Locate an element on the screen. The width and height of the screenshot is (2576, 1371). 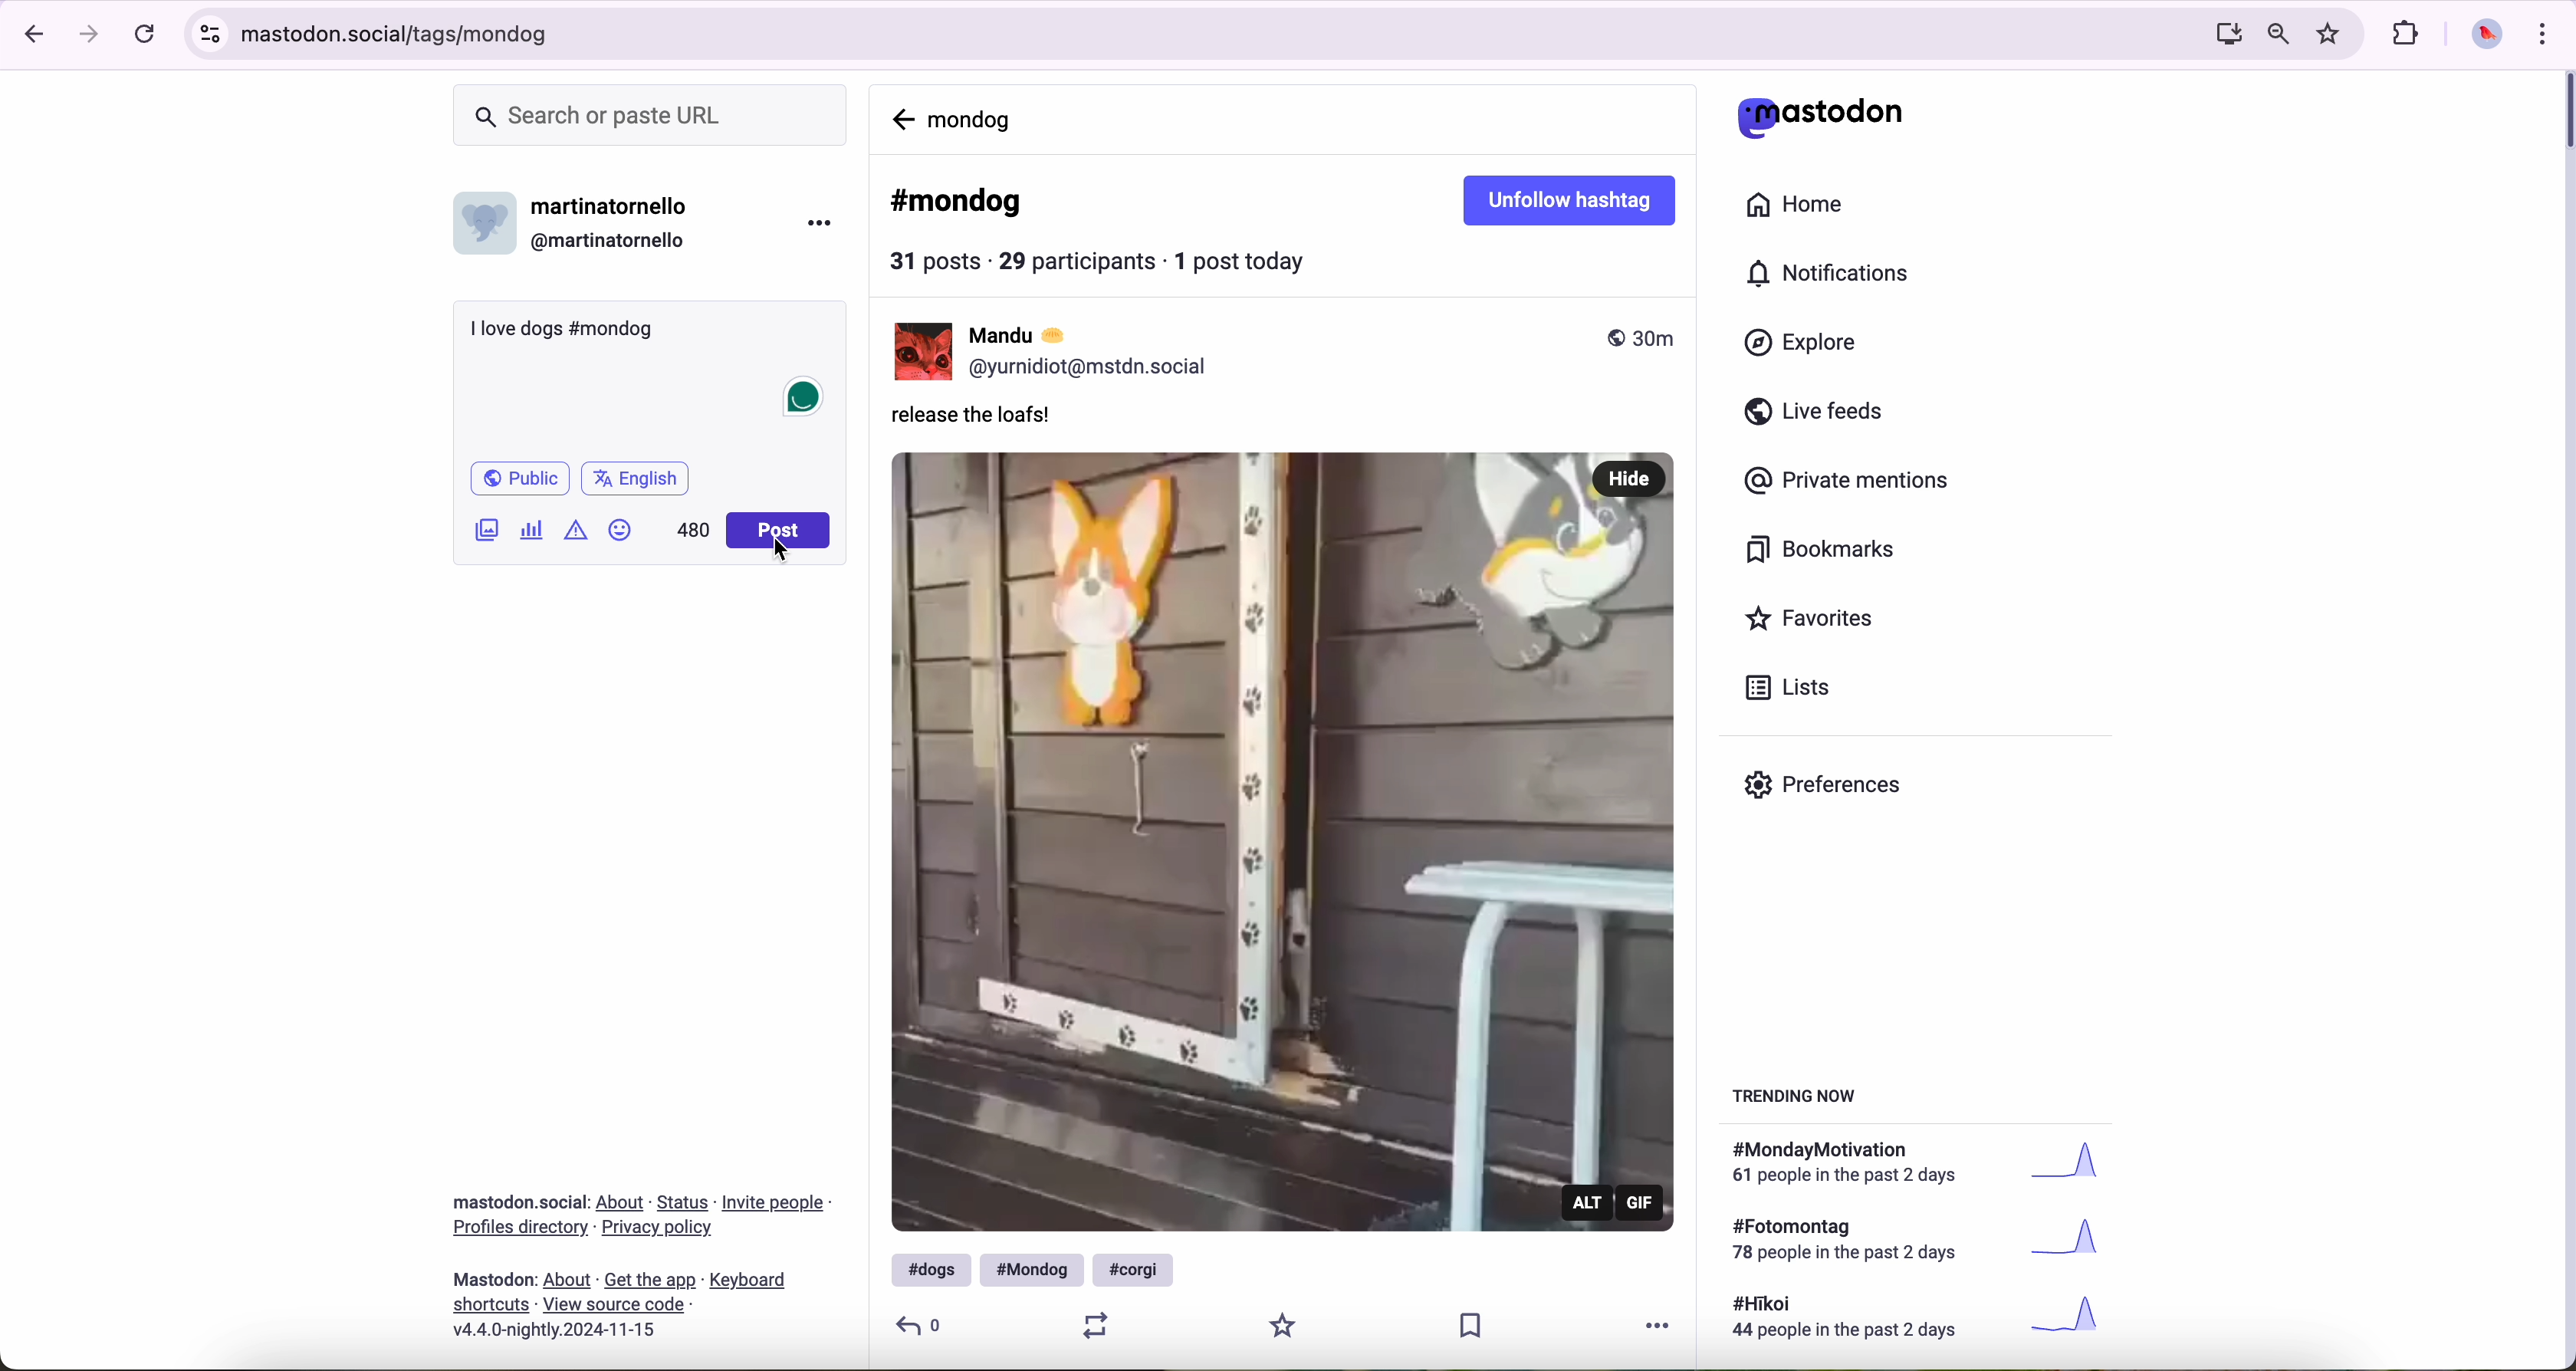
navigate back is located at coordinates (901, 116).